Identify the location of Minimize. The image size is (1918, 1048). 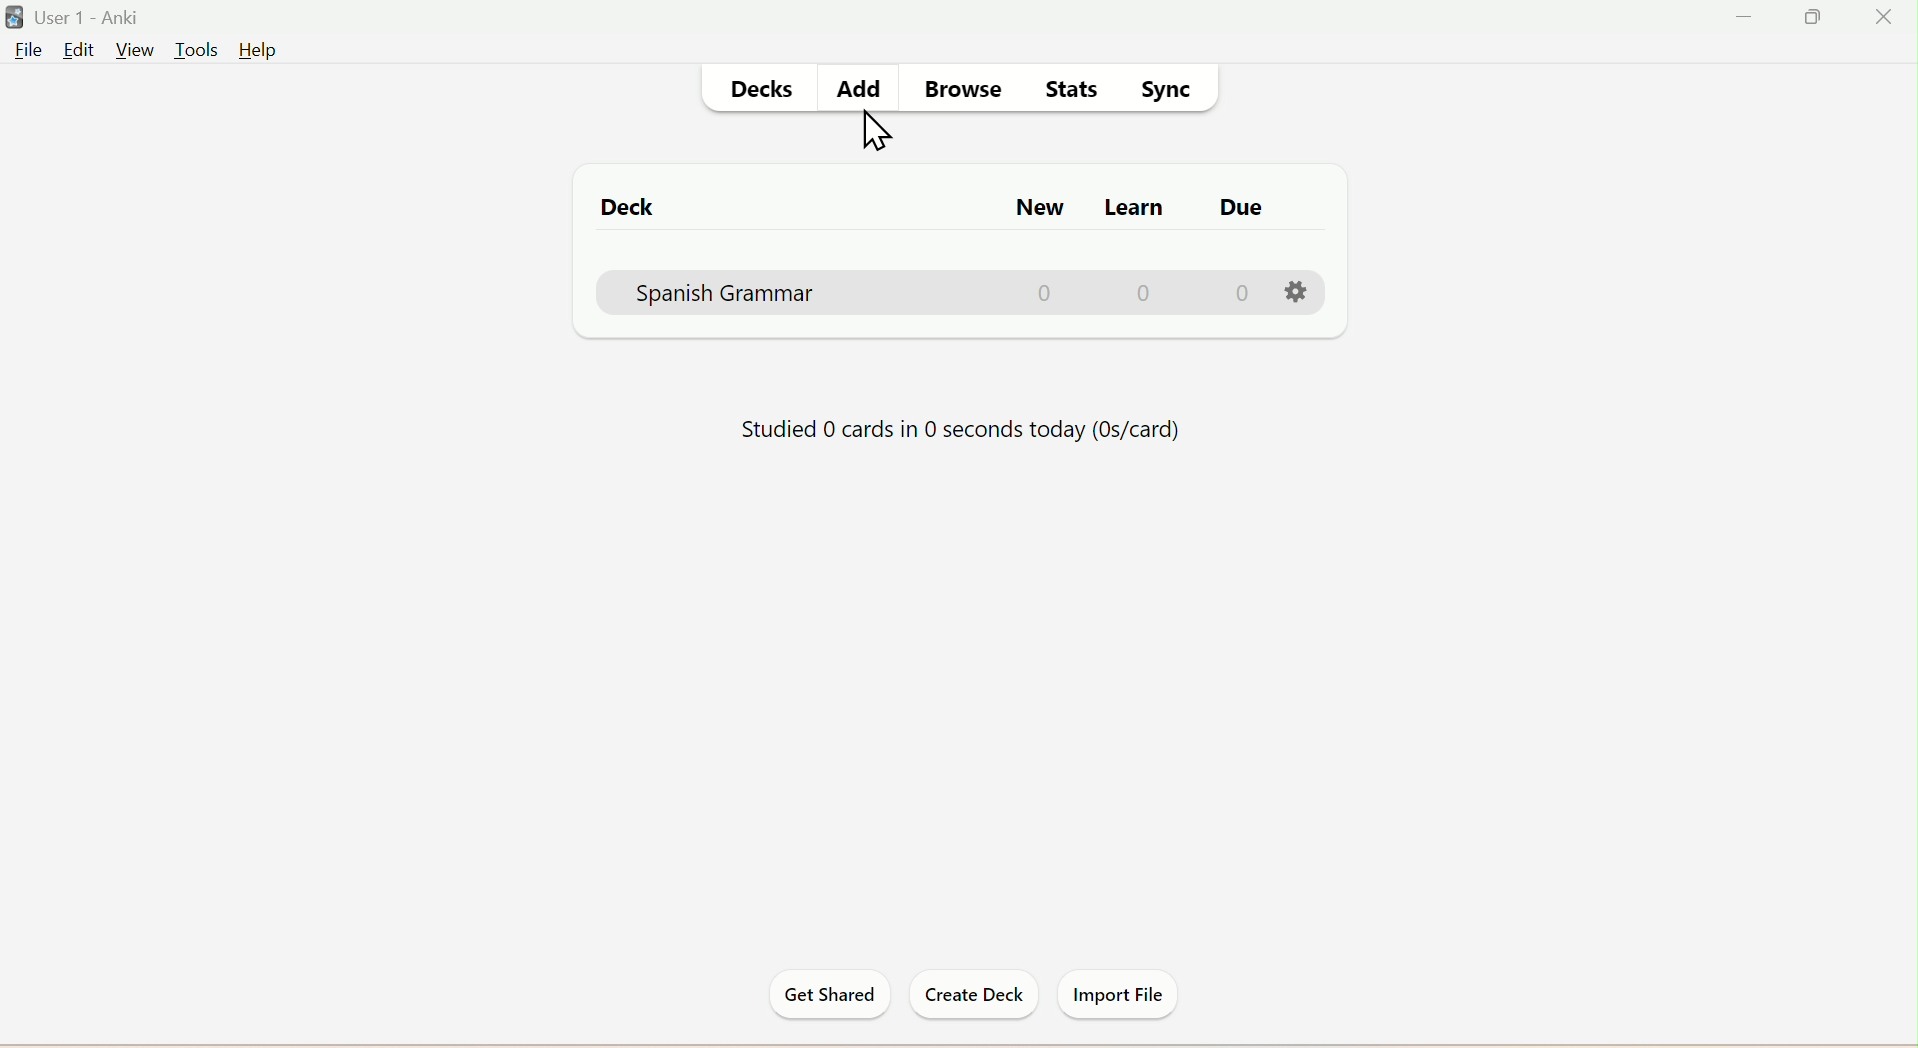
(1748, 17).